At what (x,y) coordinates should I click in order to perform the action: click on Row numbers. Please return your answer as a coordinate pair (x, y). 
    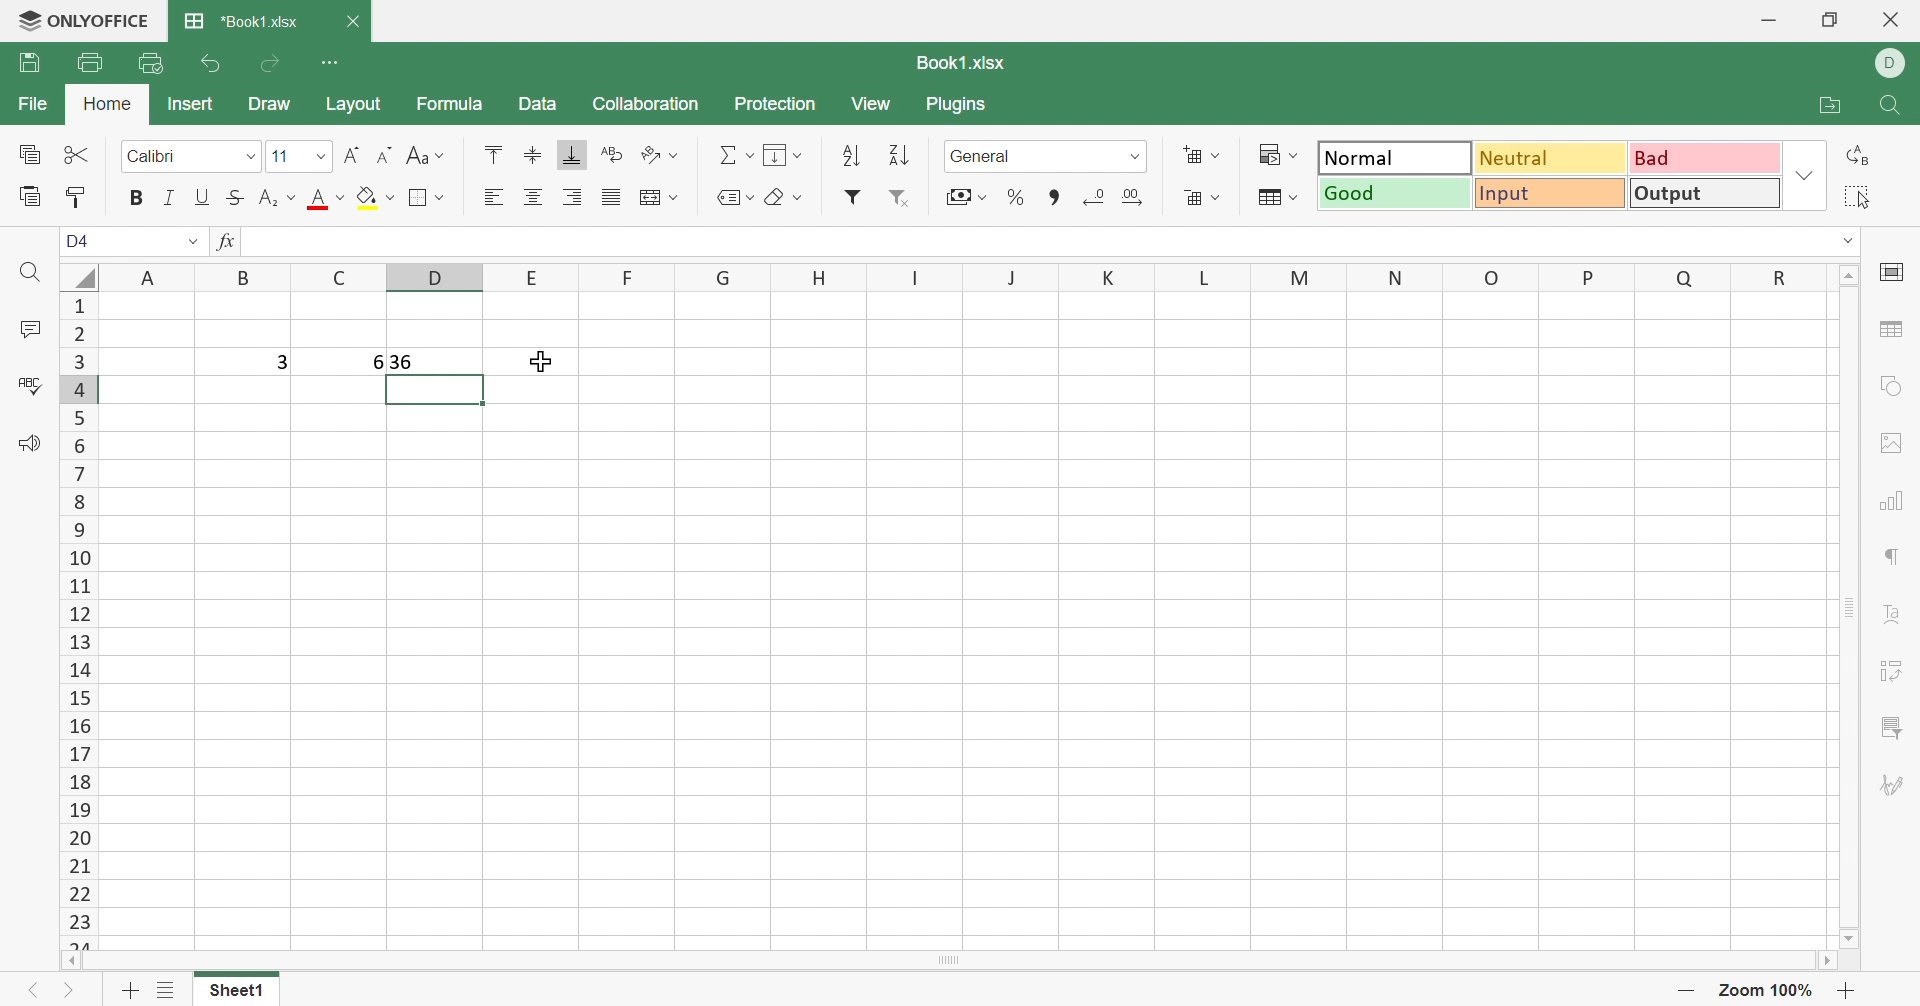
    Looking at the image, I should click on (78, 623).